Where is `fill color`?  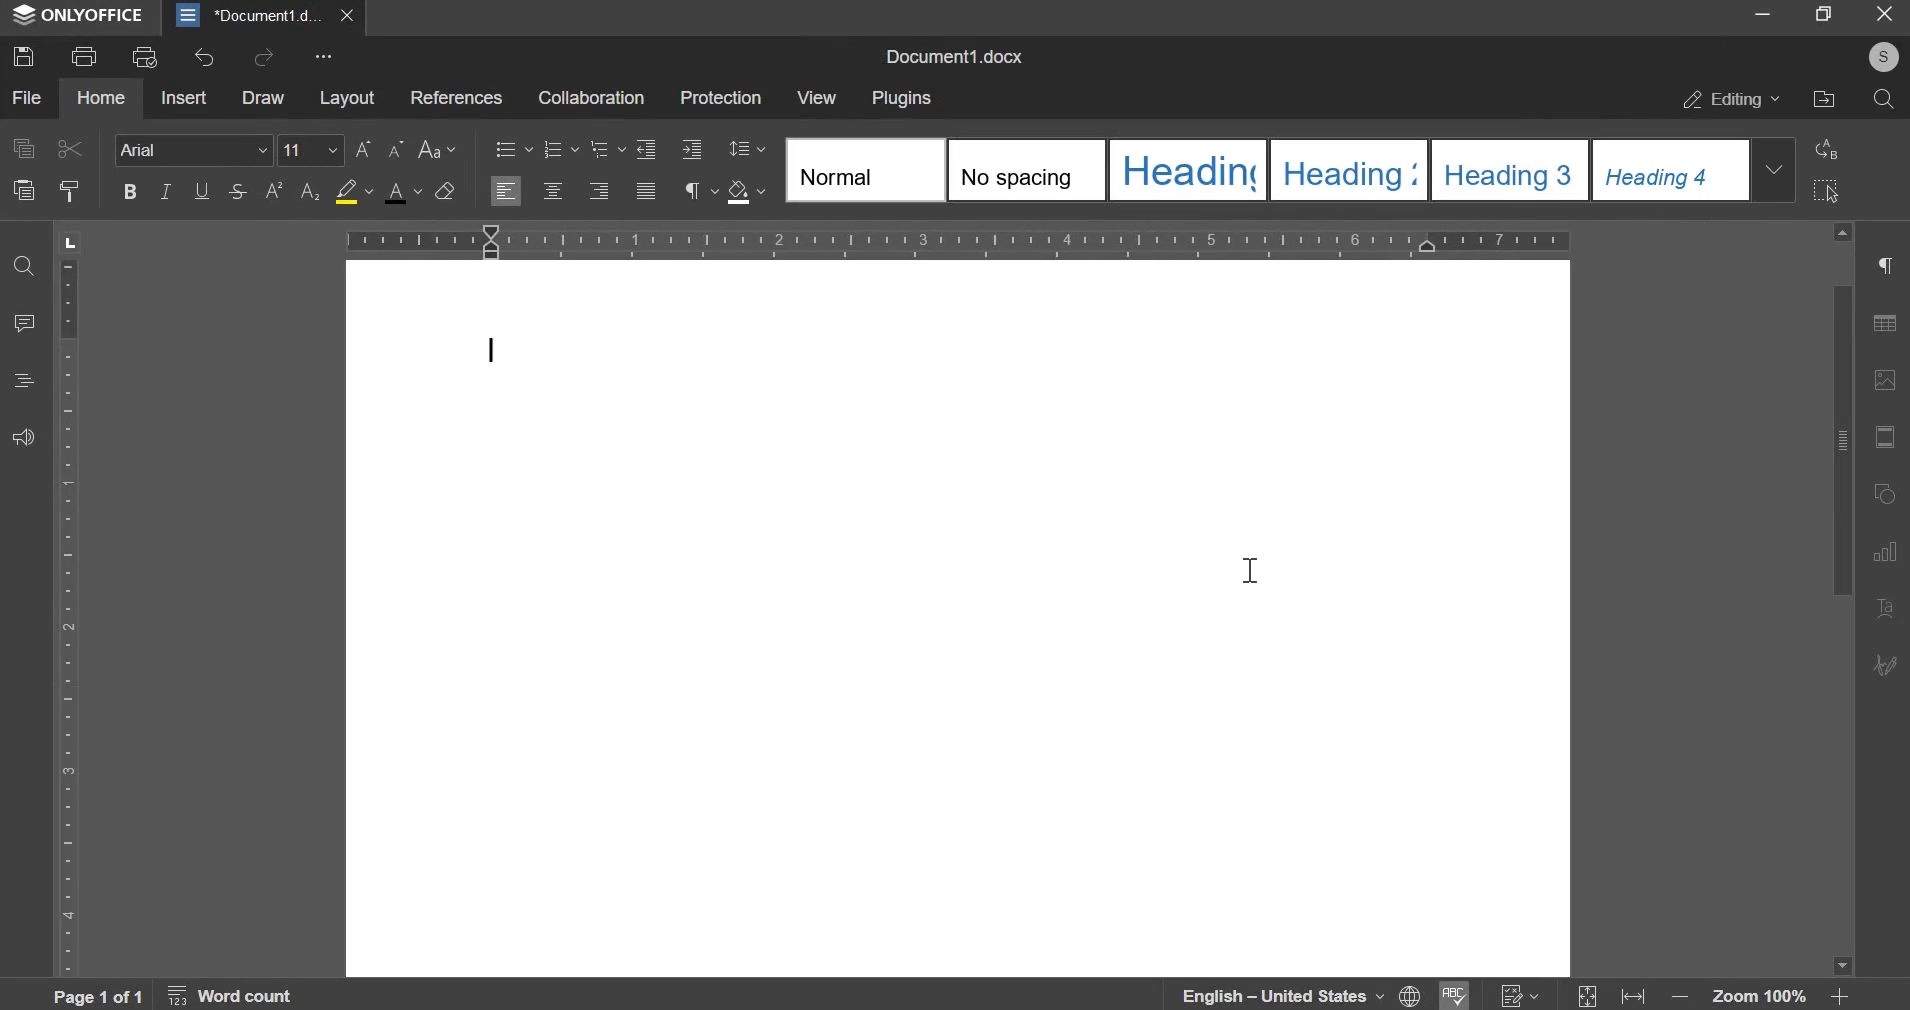
fill color is located at coordinates (353, 193).